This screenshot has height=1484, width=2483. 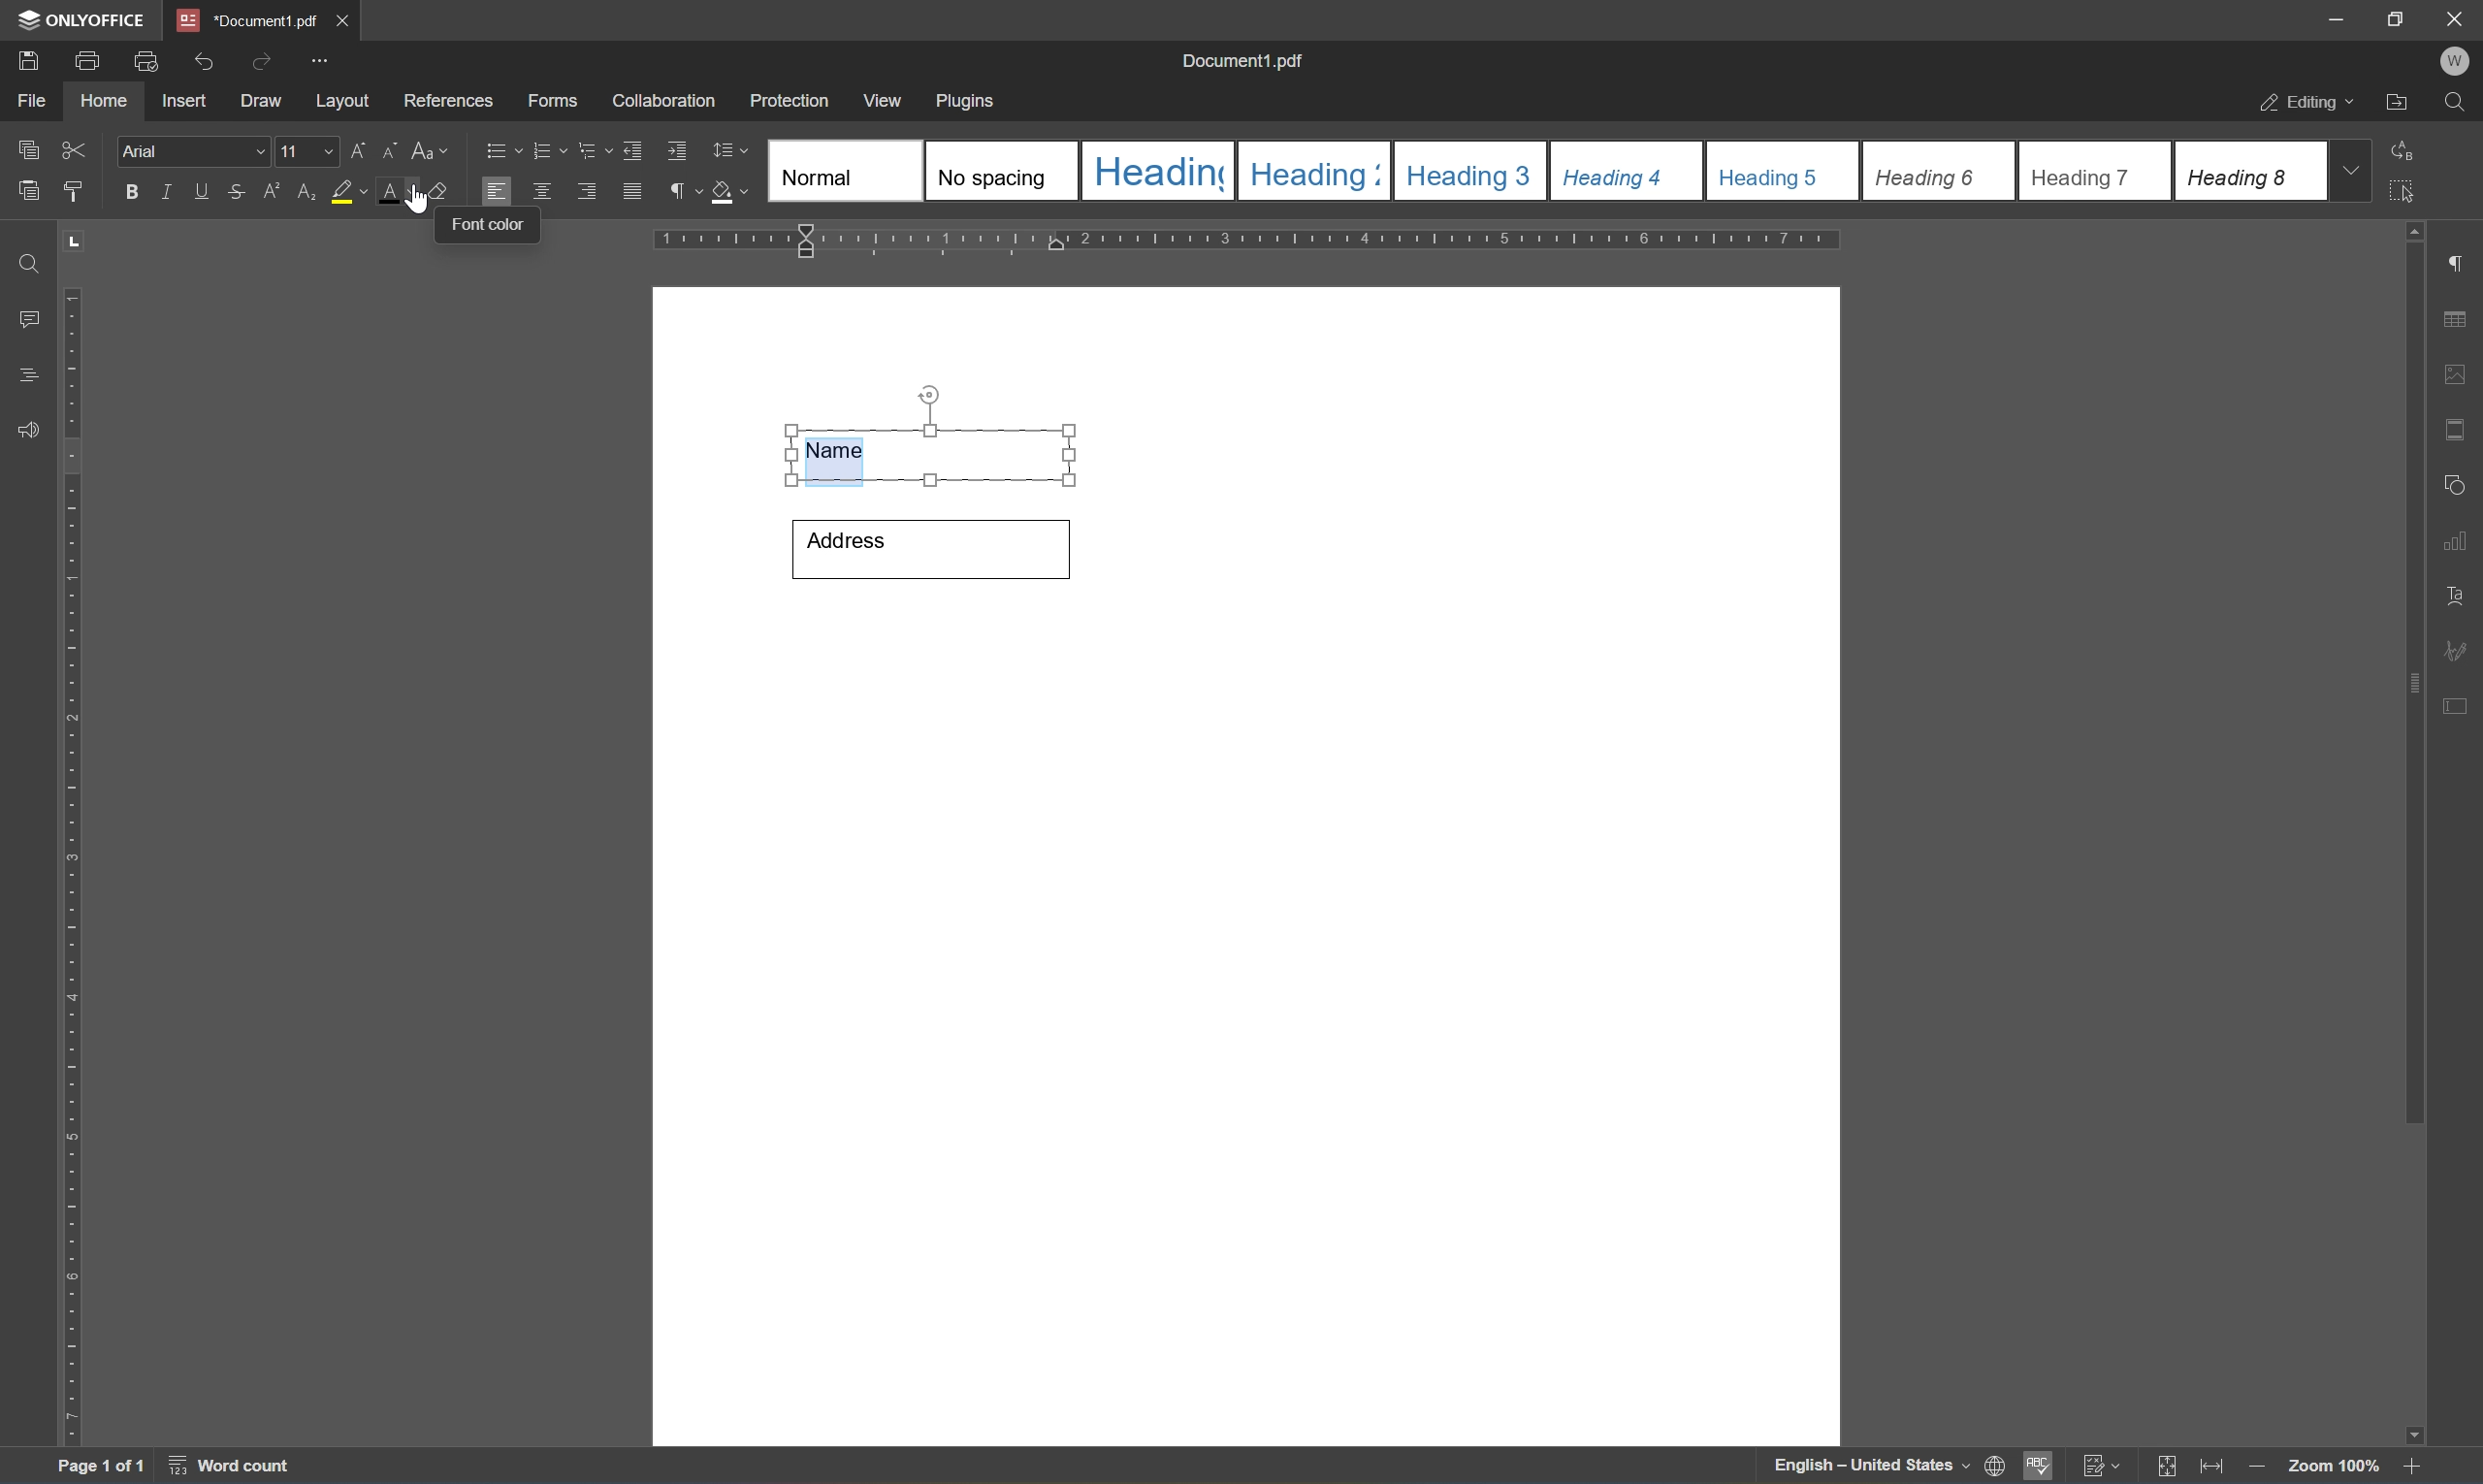 What do you see at coordinates (78, 19) in the screenshot?
I see `ONLYOFFICE` at bounding box center [78, 19].